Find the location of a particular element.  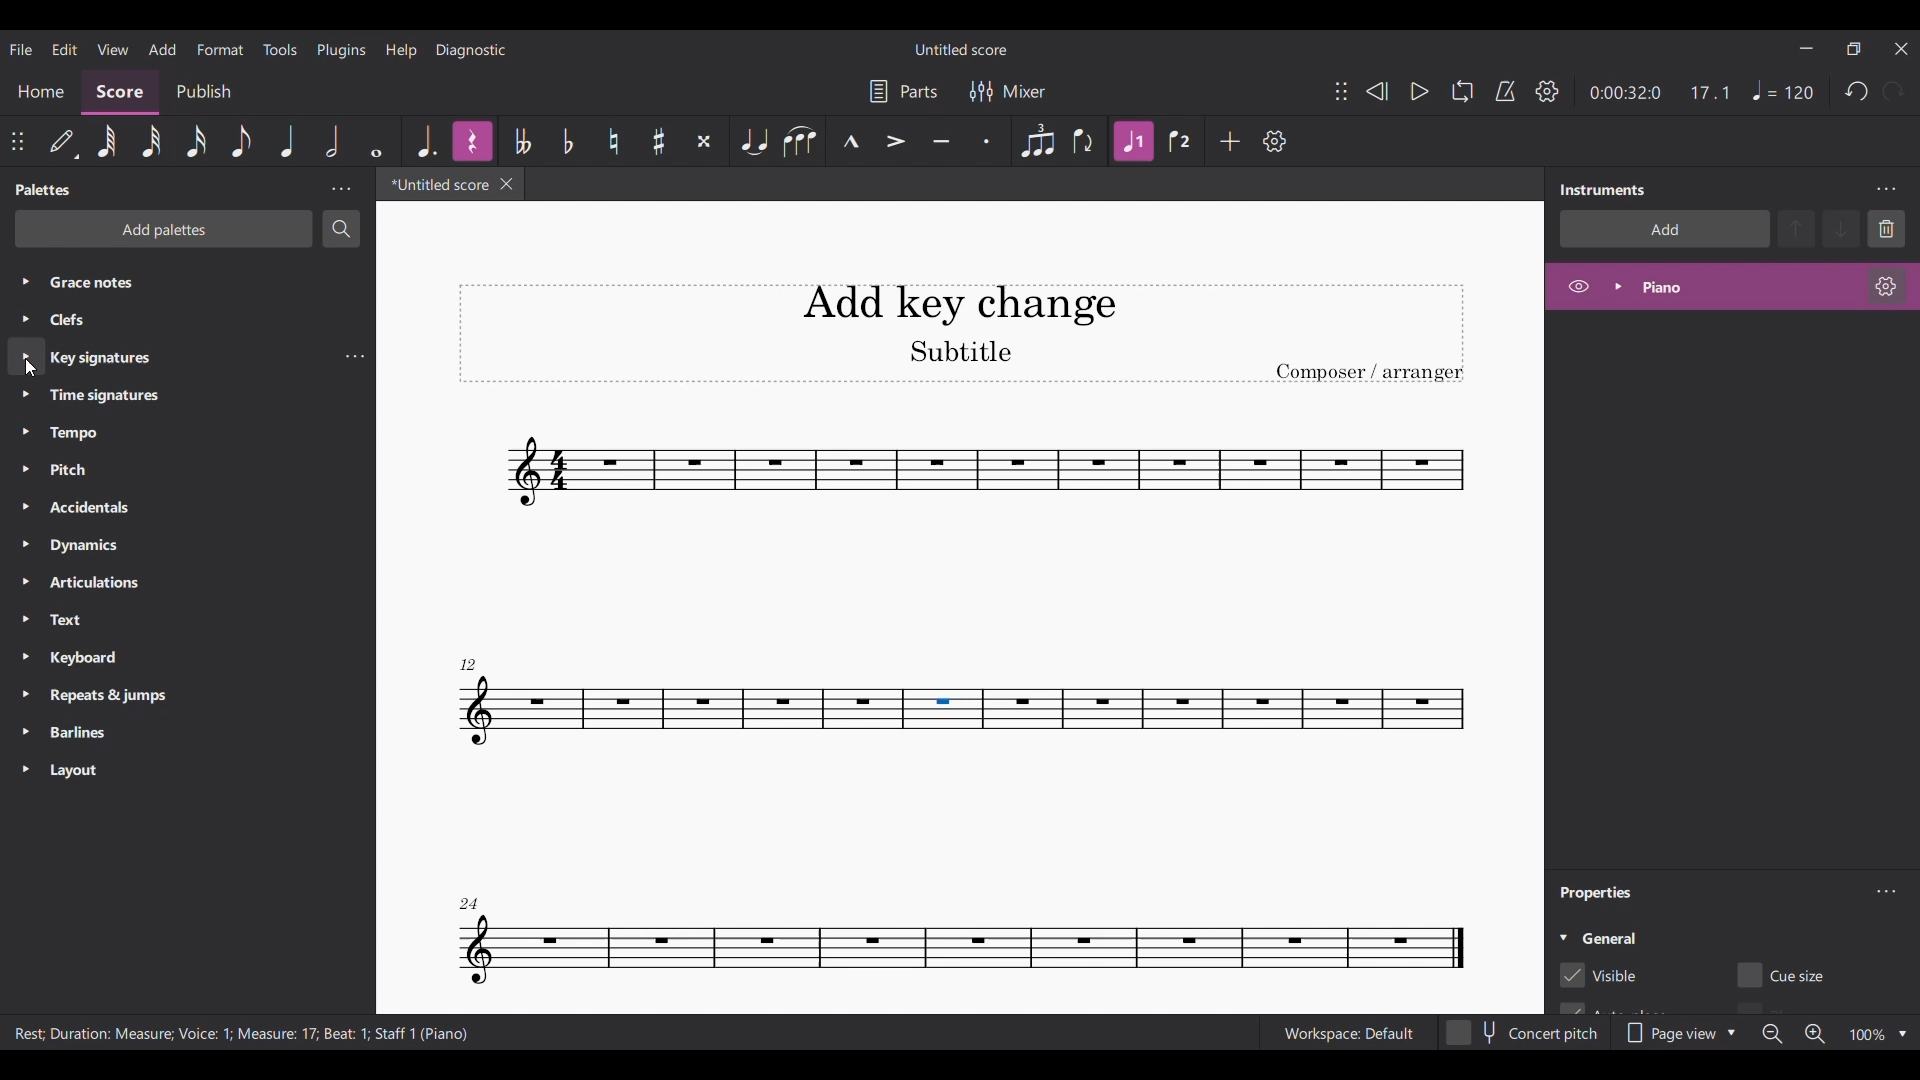

Augmentation dot is located at coordinates (428, 141).